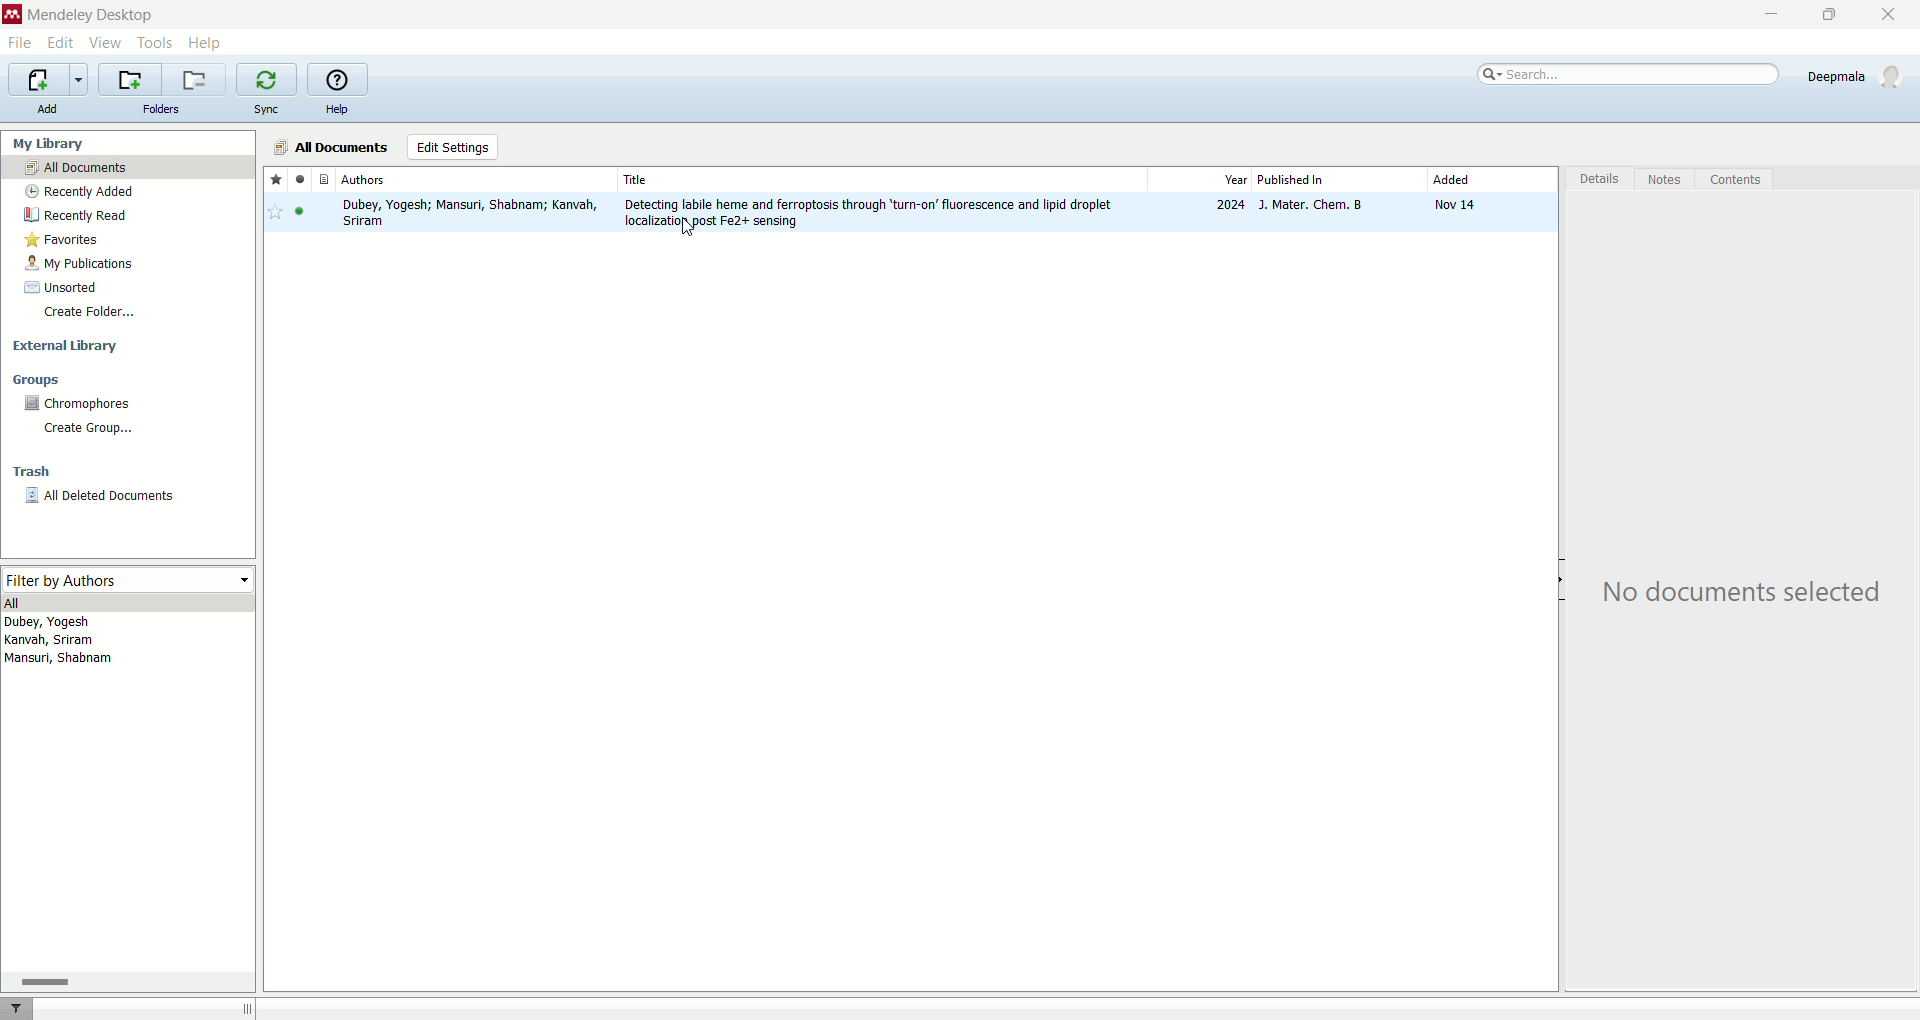  Describe the element at coordinates (130, 581) in the screenshot. I see `filter by authors` at that location.